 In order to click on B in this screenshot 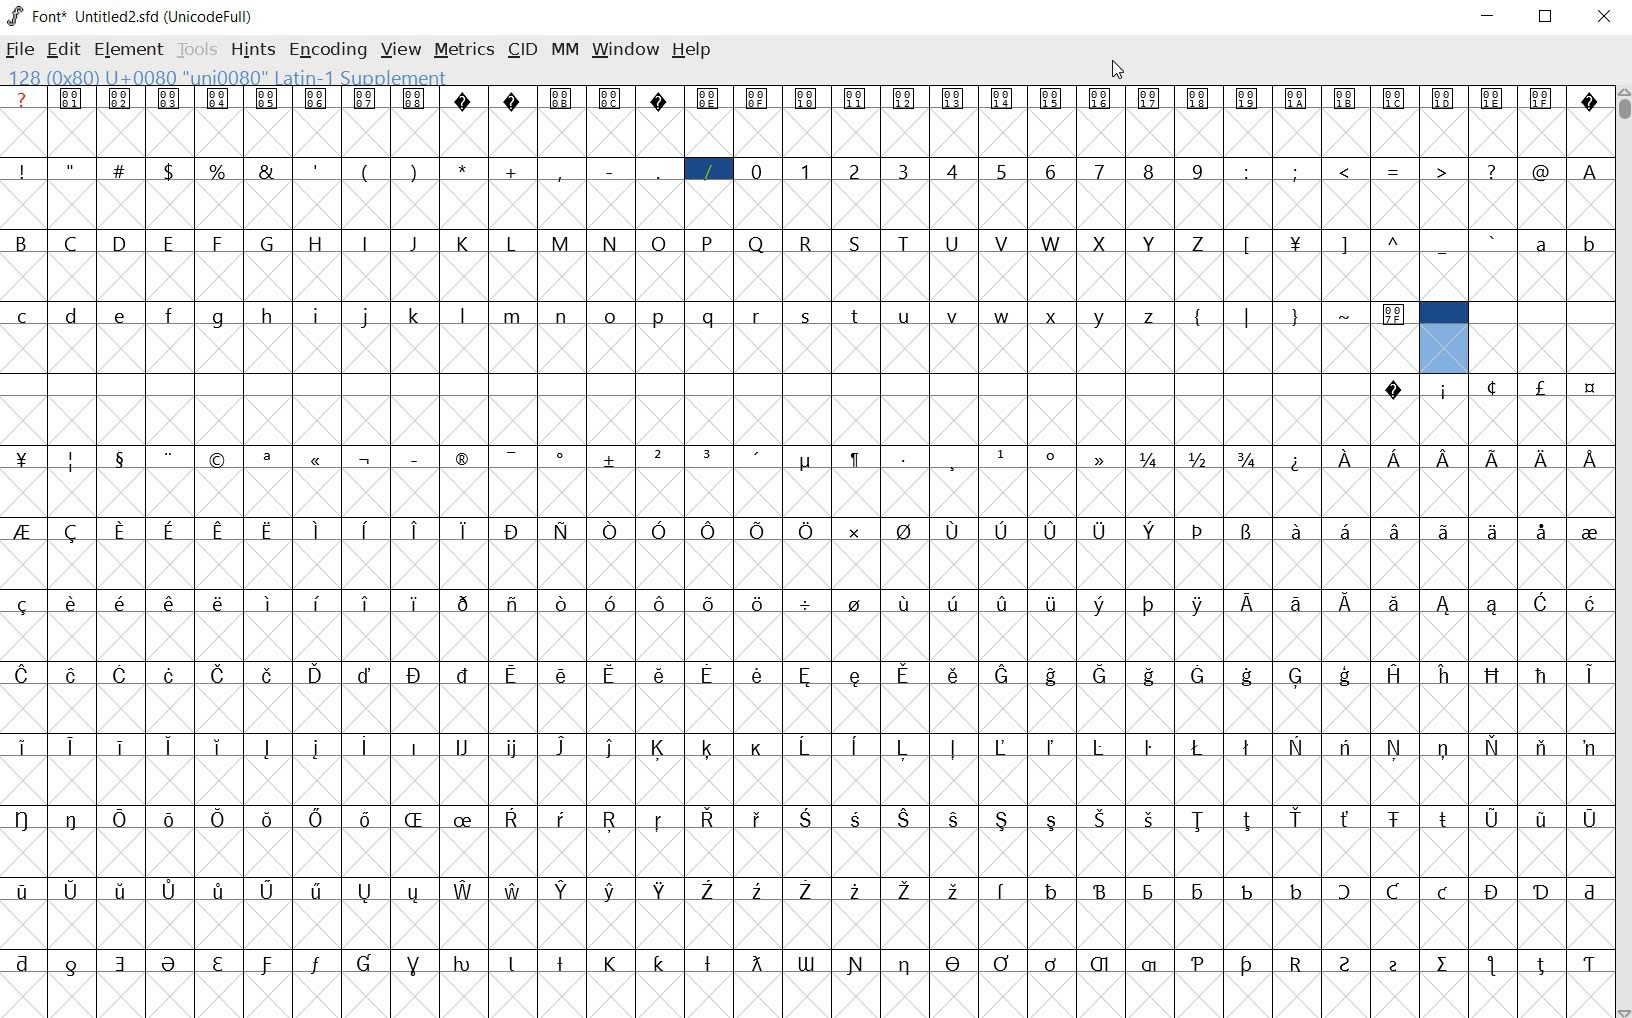, I will do `click(23, 241)`.